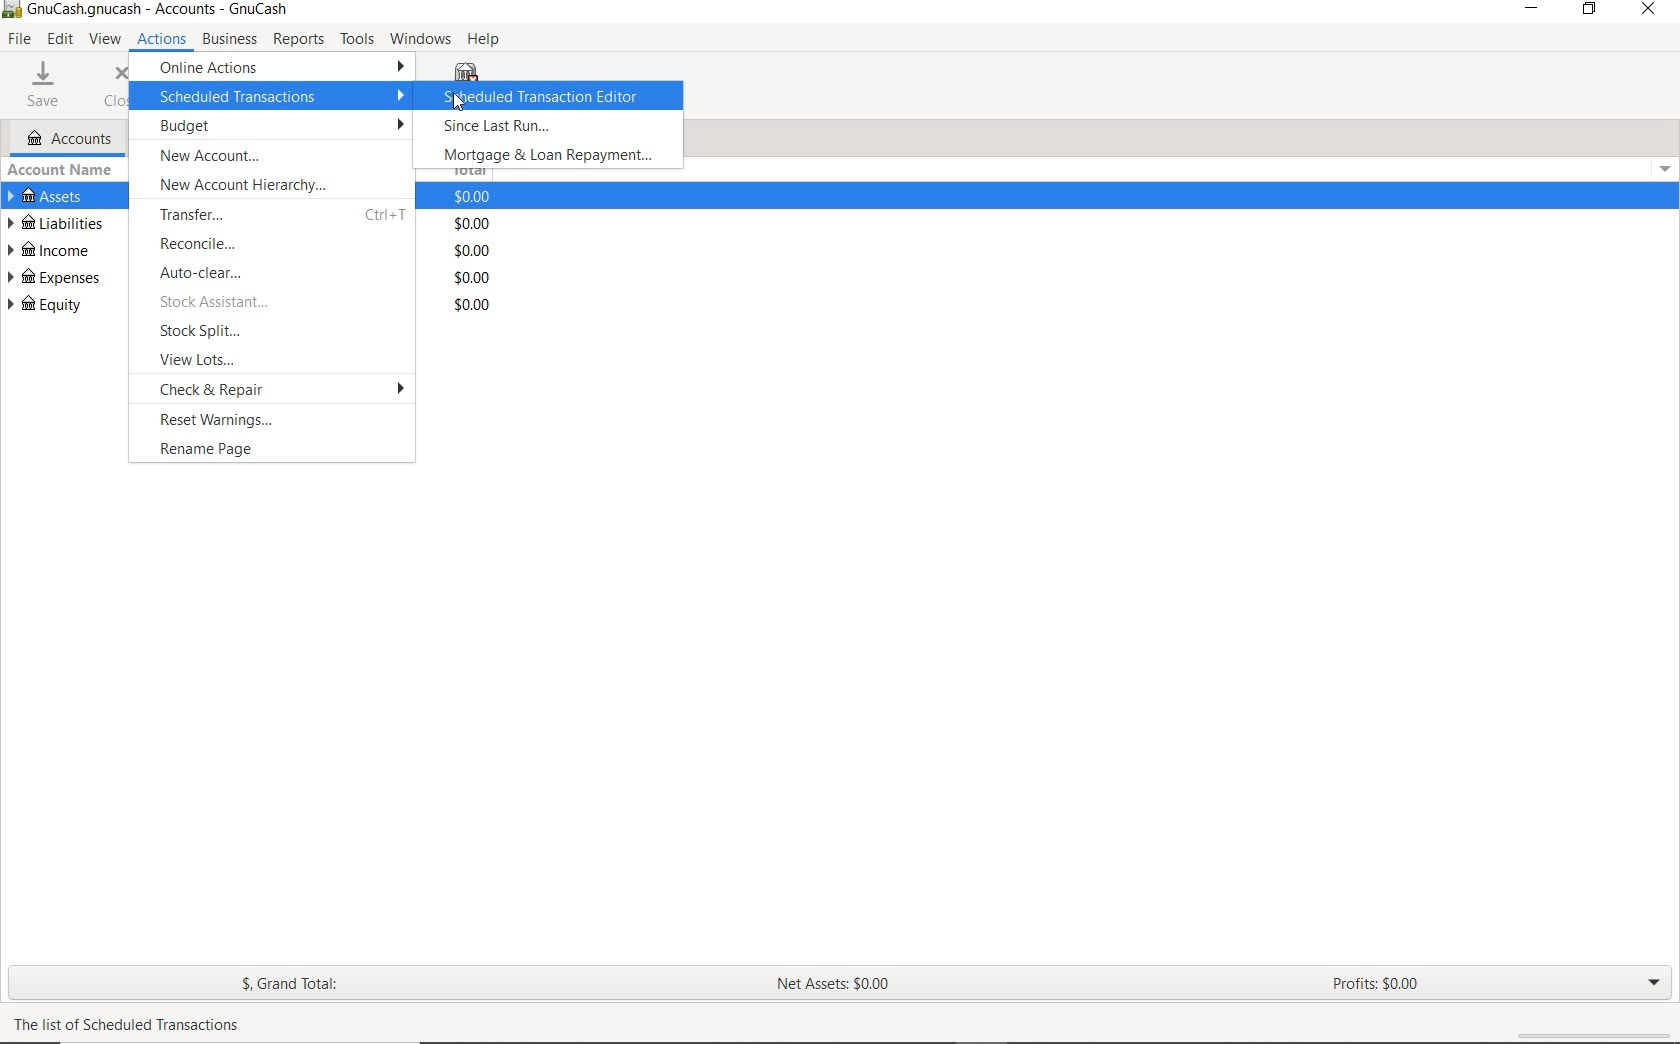  I want to click on text, so click(127, 1025).